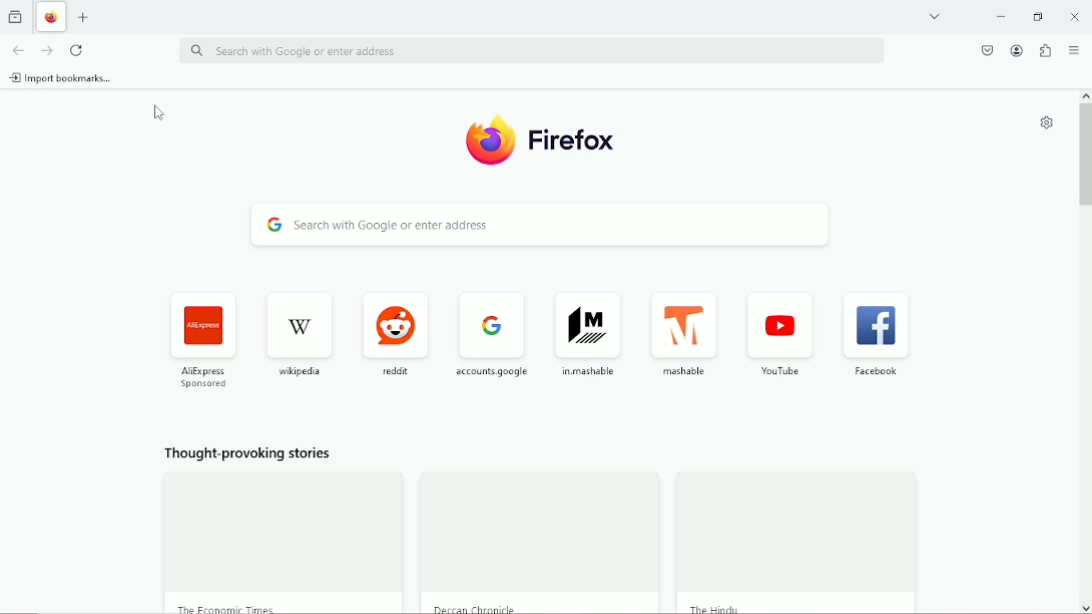 This screenshot has height=614, width=1092. I want to click on AliExpress, so click(206, 339).